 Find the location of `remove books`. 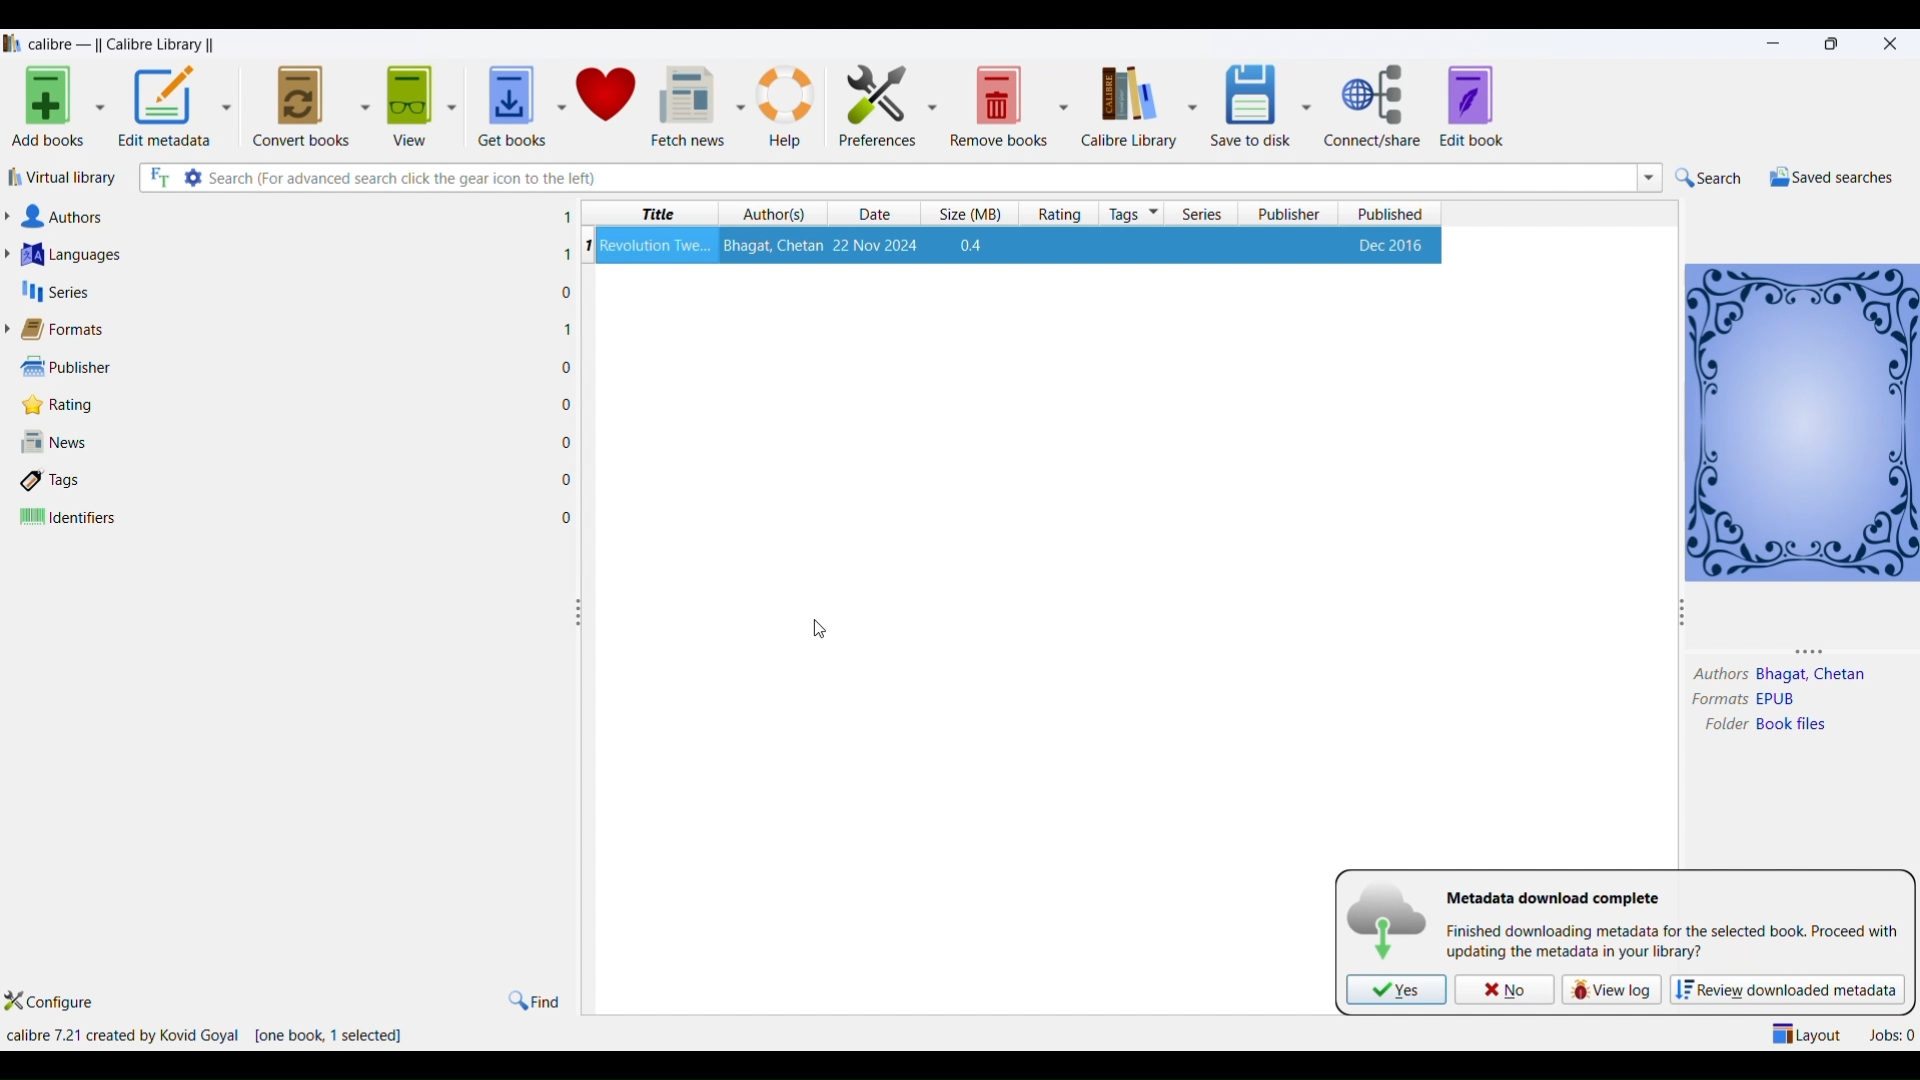

remove books is located at coordinates (1000, 104).